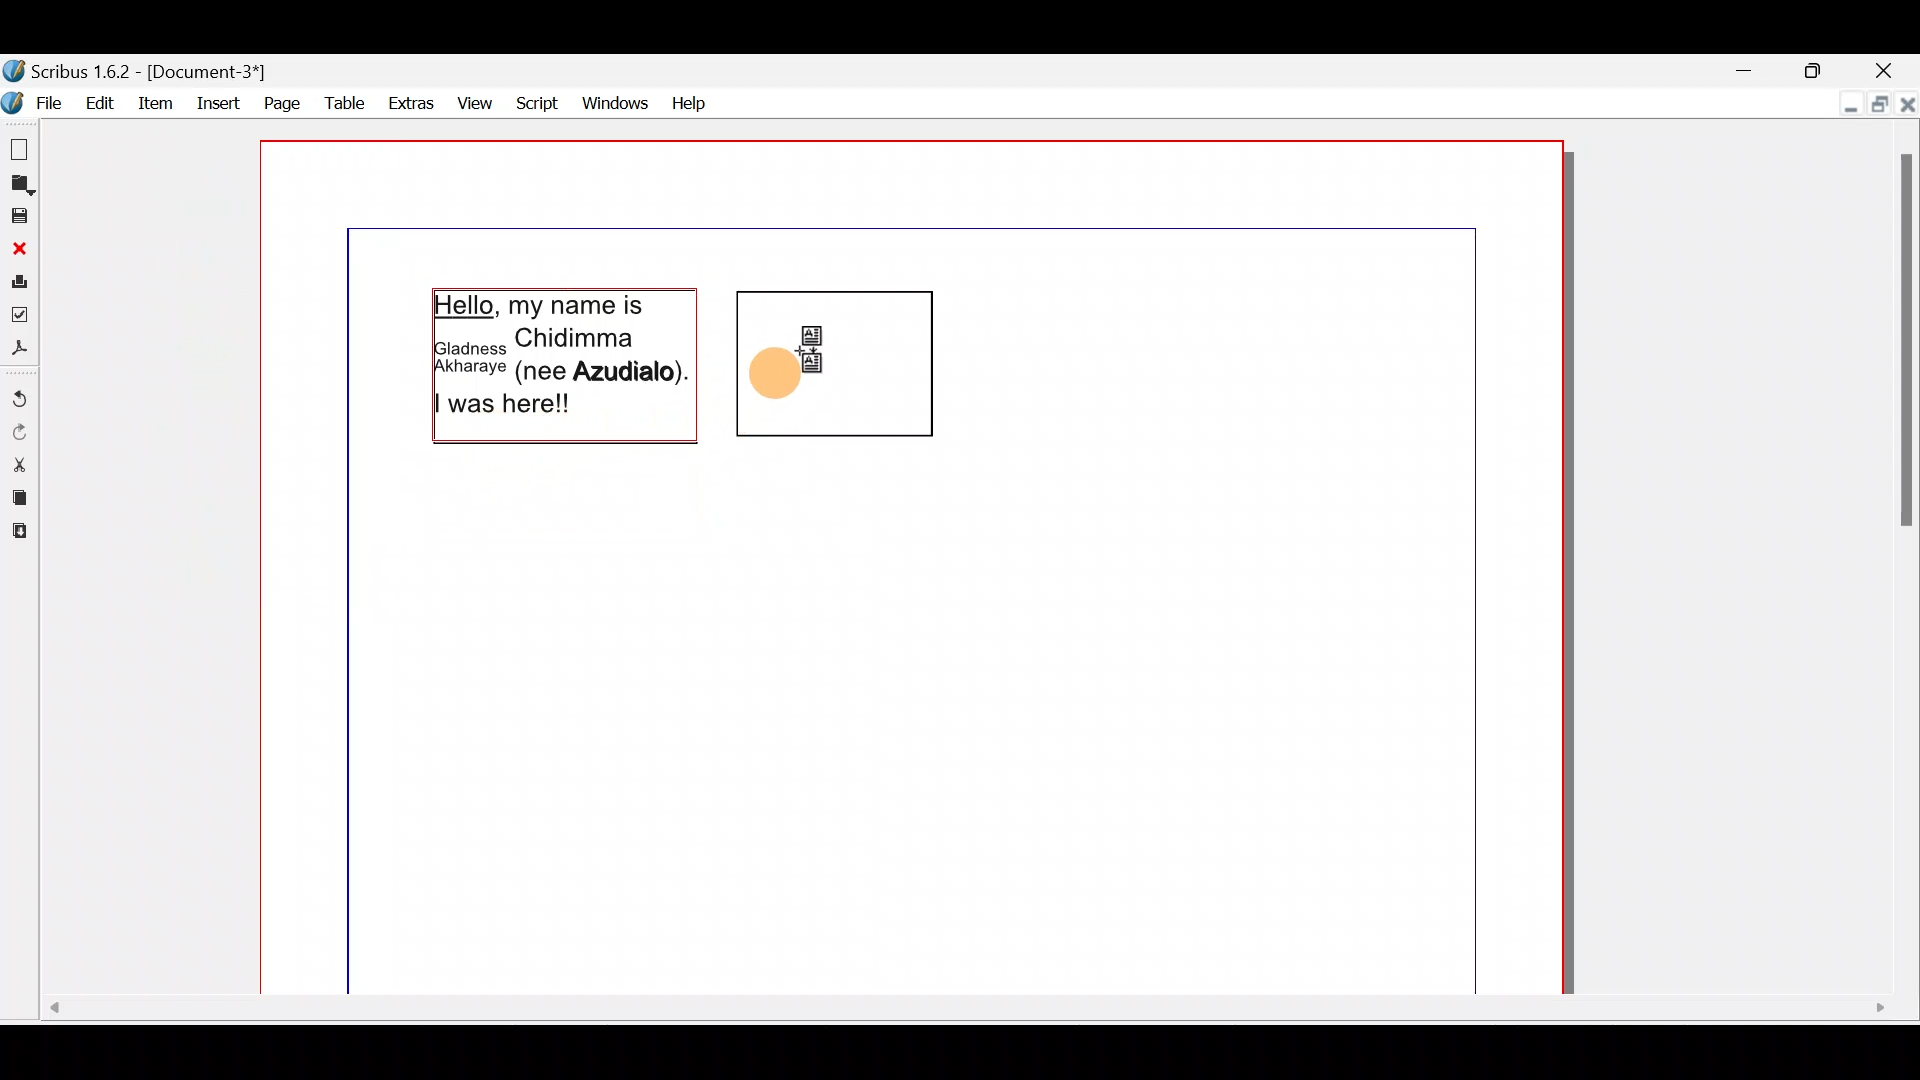 The height and width of the screenshot is (1080, 1920). What do you see at coordinates (20, 536) in the screenshot?
I see `Paste` at bounding box center [20, 536].